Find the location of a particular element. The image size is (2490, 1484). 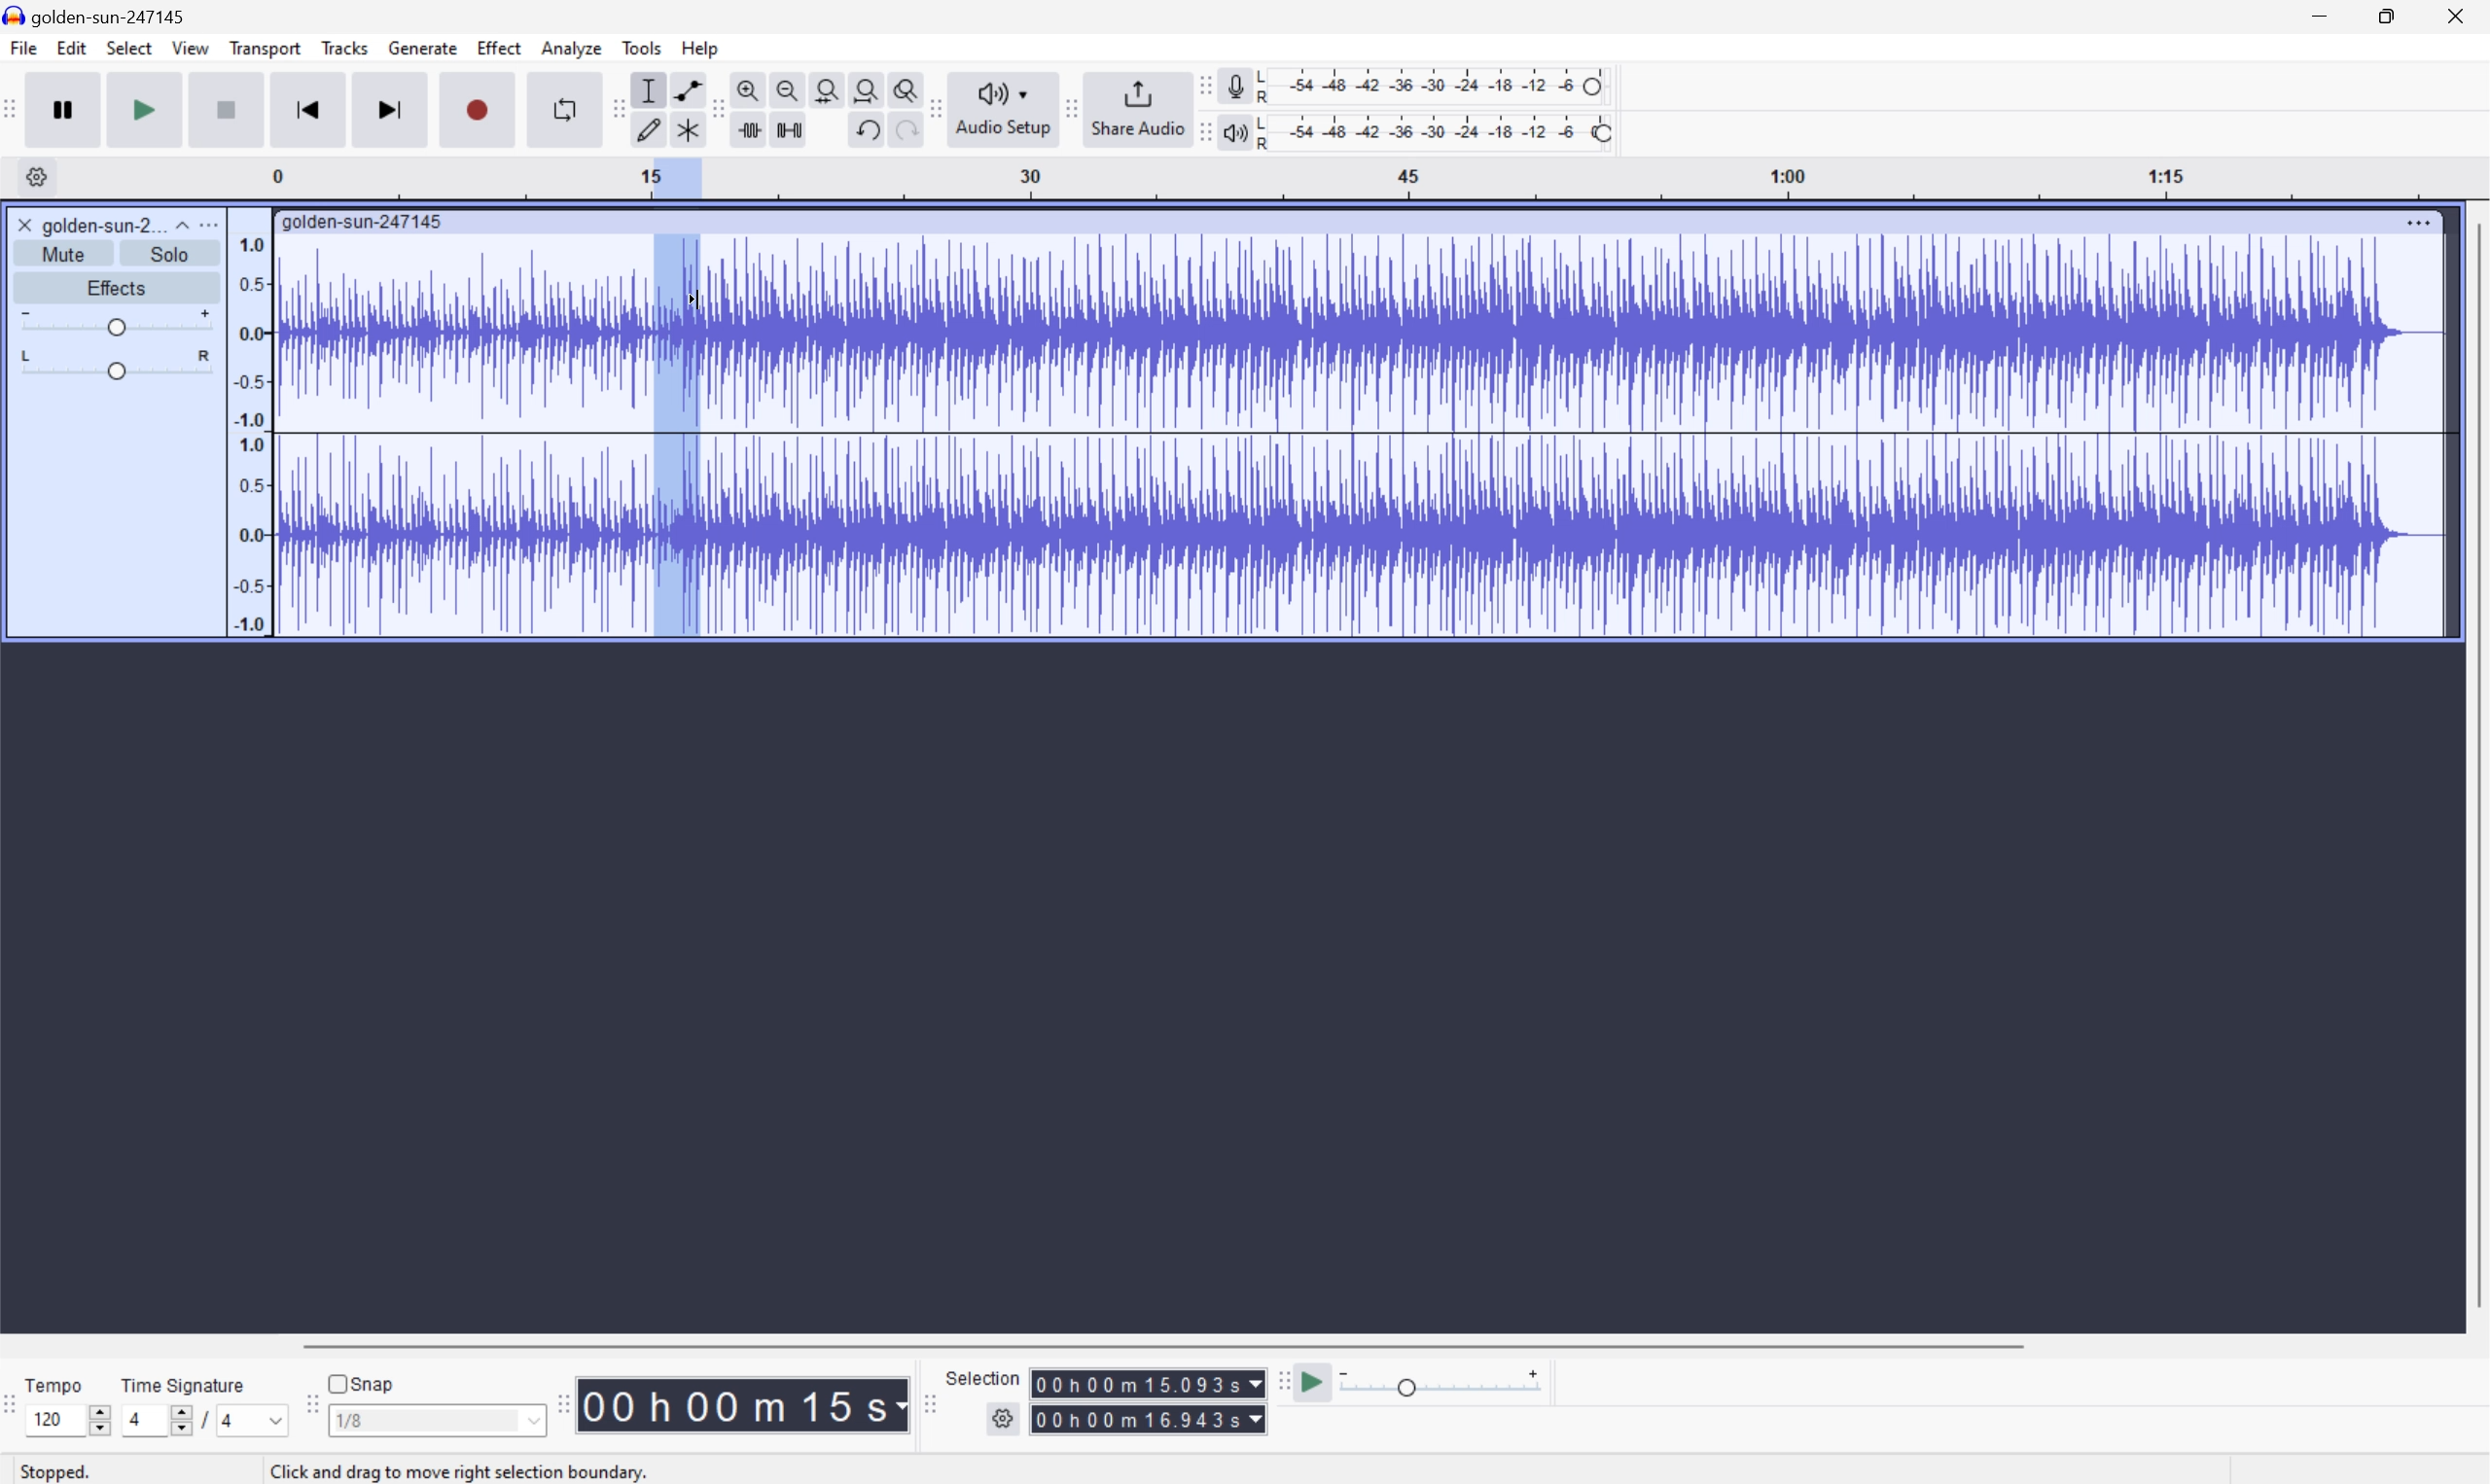

Edit is located at coordinates (73, 49).